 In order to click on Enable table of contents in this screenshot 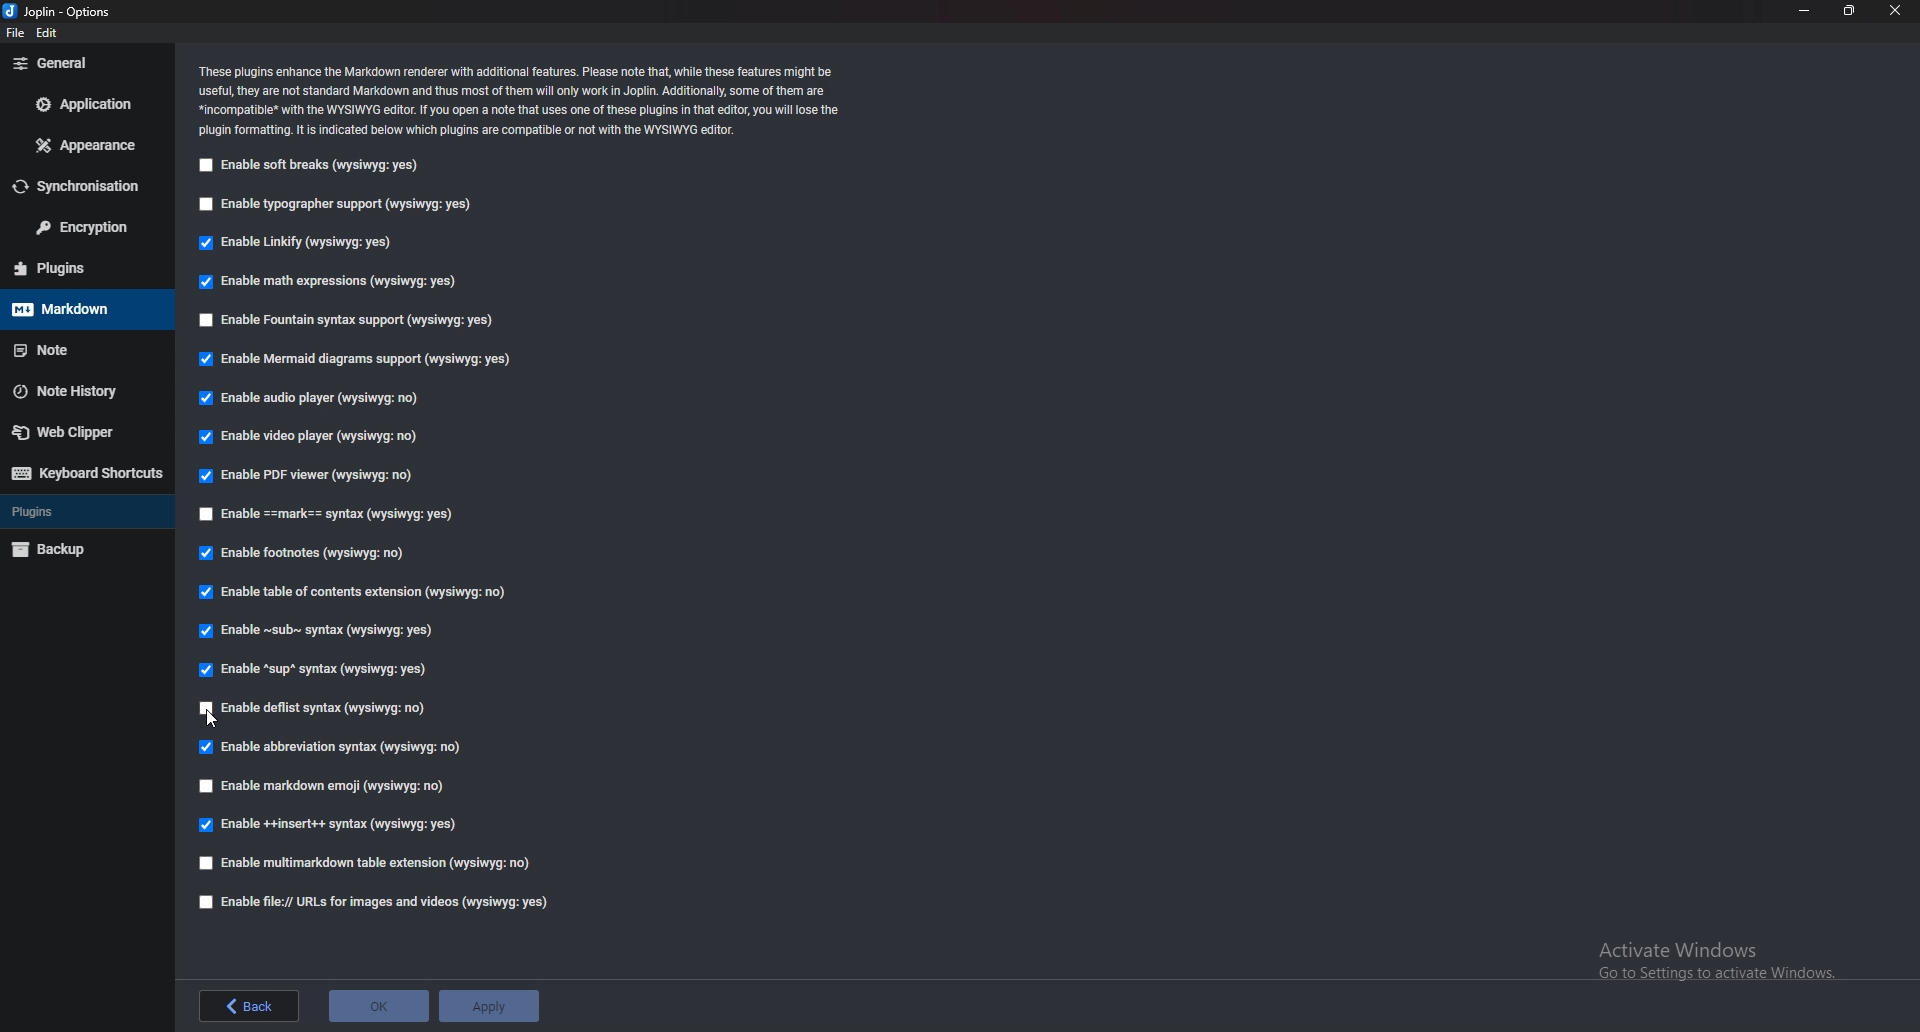, I will do `click(358, 591)`.